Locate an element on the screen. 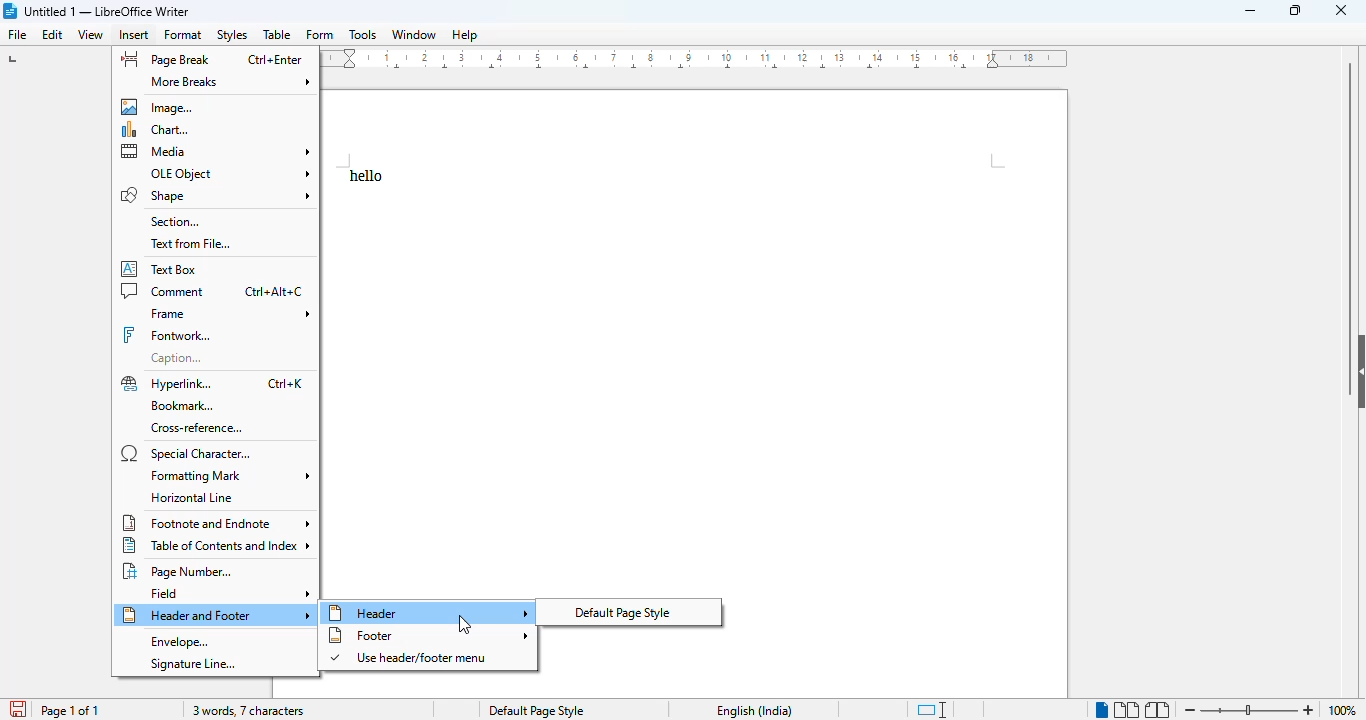 The height and width of the screenshot is (720, 1366). page style is located at coordinates (536, 710).